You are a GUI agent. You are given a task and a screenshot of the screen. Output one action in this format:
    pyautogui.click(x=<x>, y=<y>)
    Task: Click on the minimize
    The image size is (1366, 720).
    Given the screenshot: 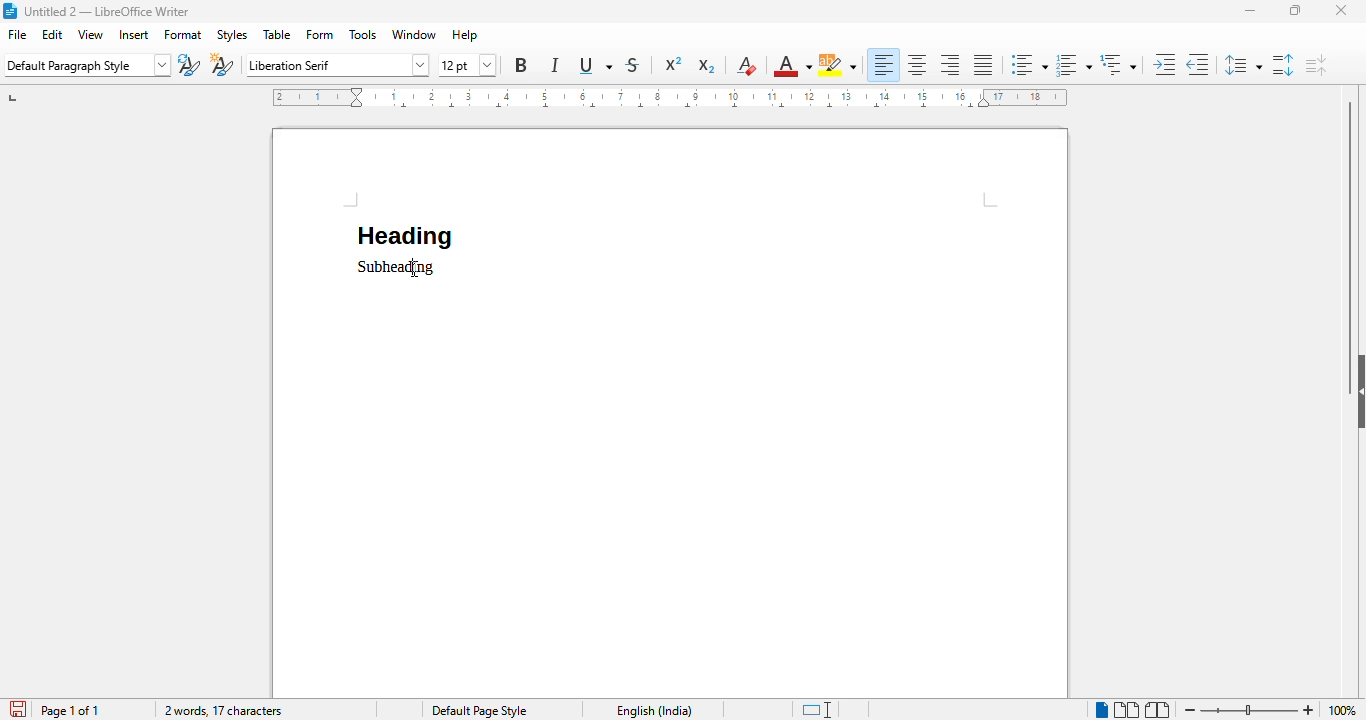 What is the action you would take?
    pyautogui.click(x=1250, y=11)
    